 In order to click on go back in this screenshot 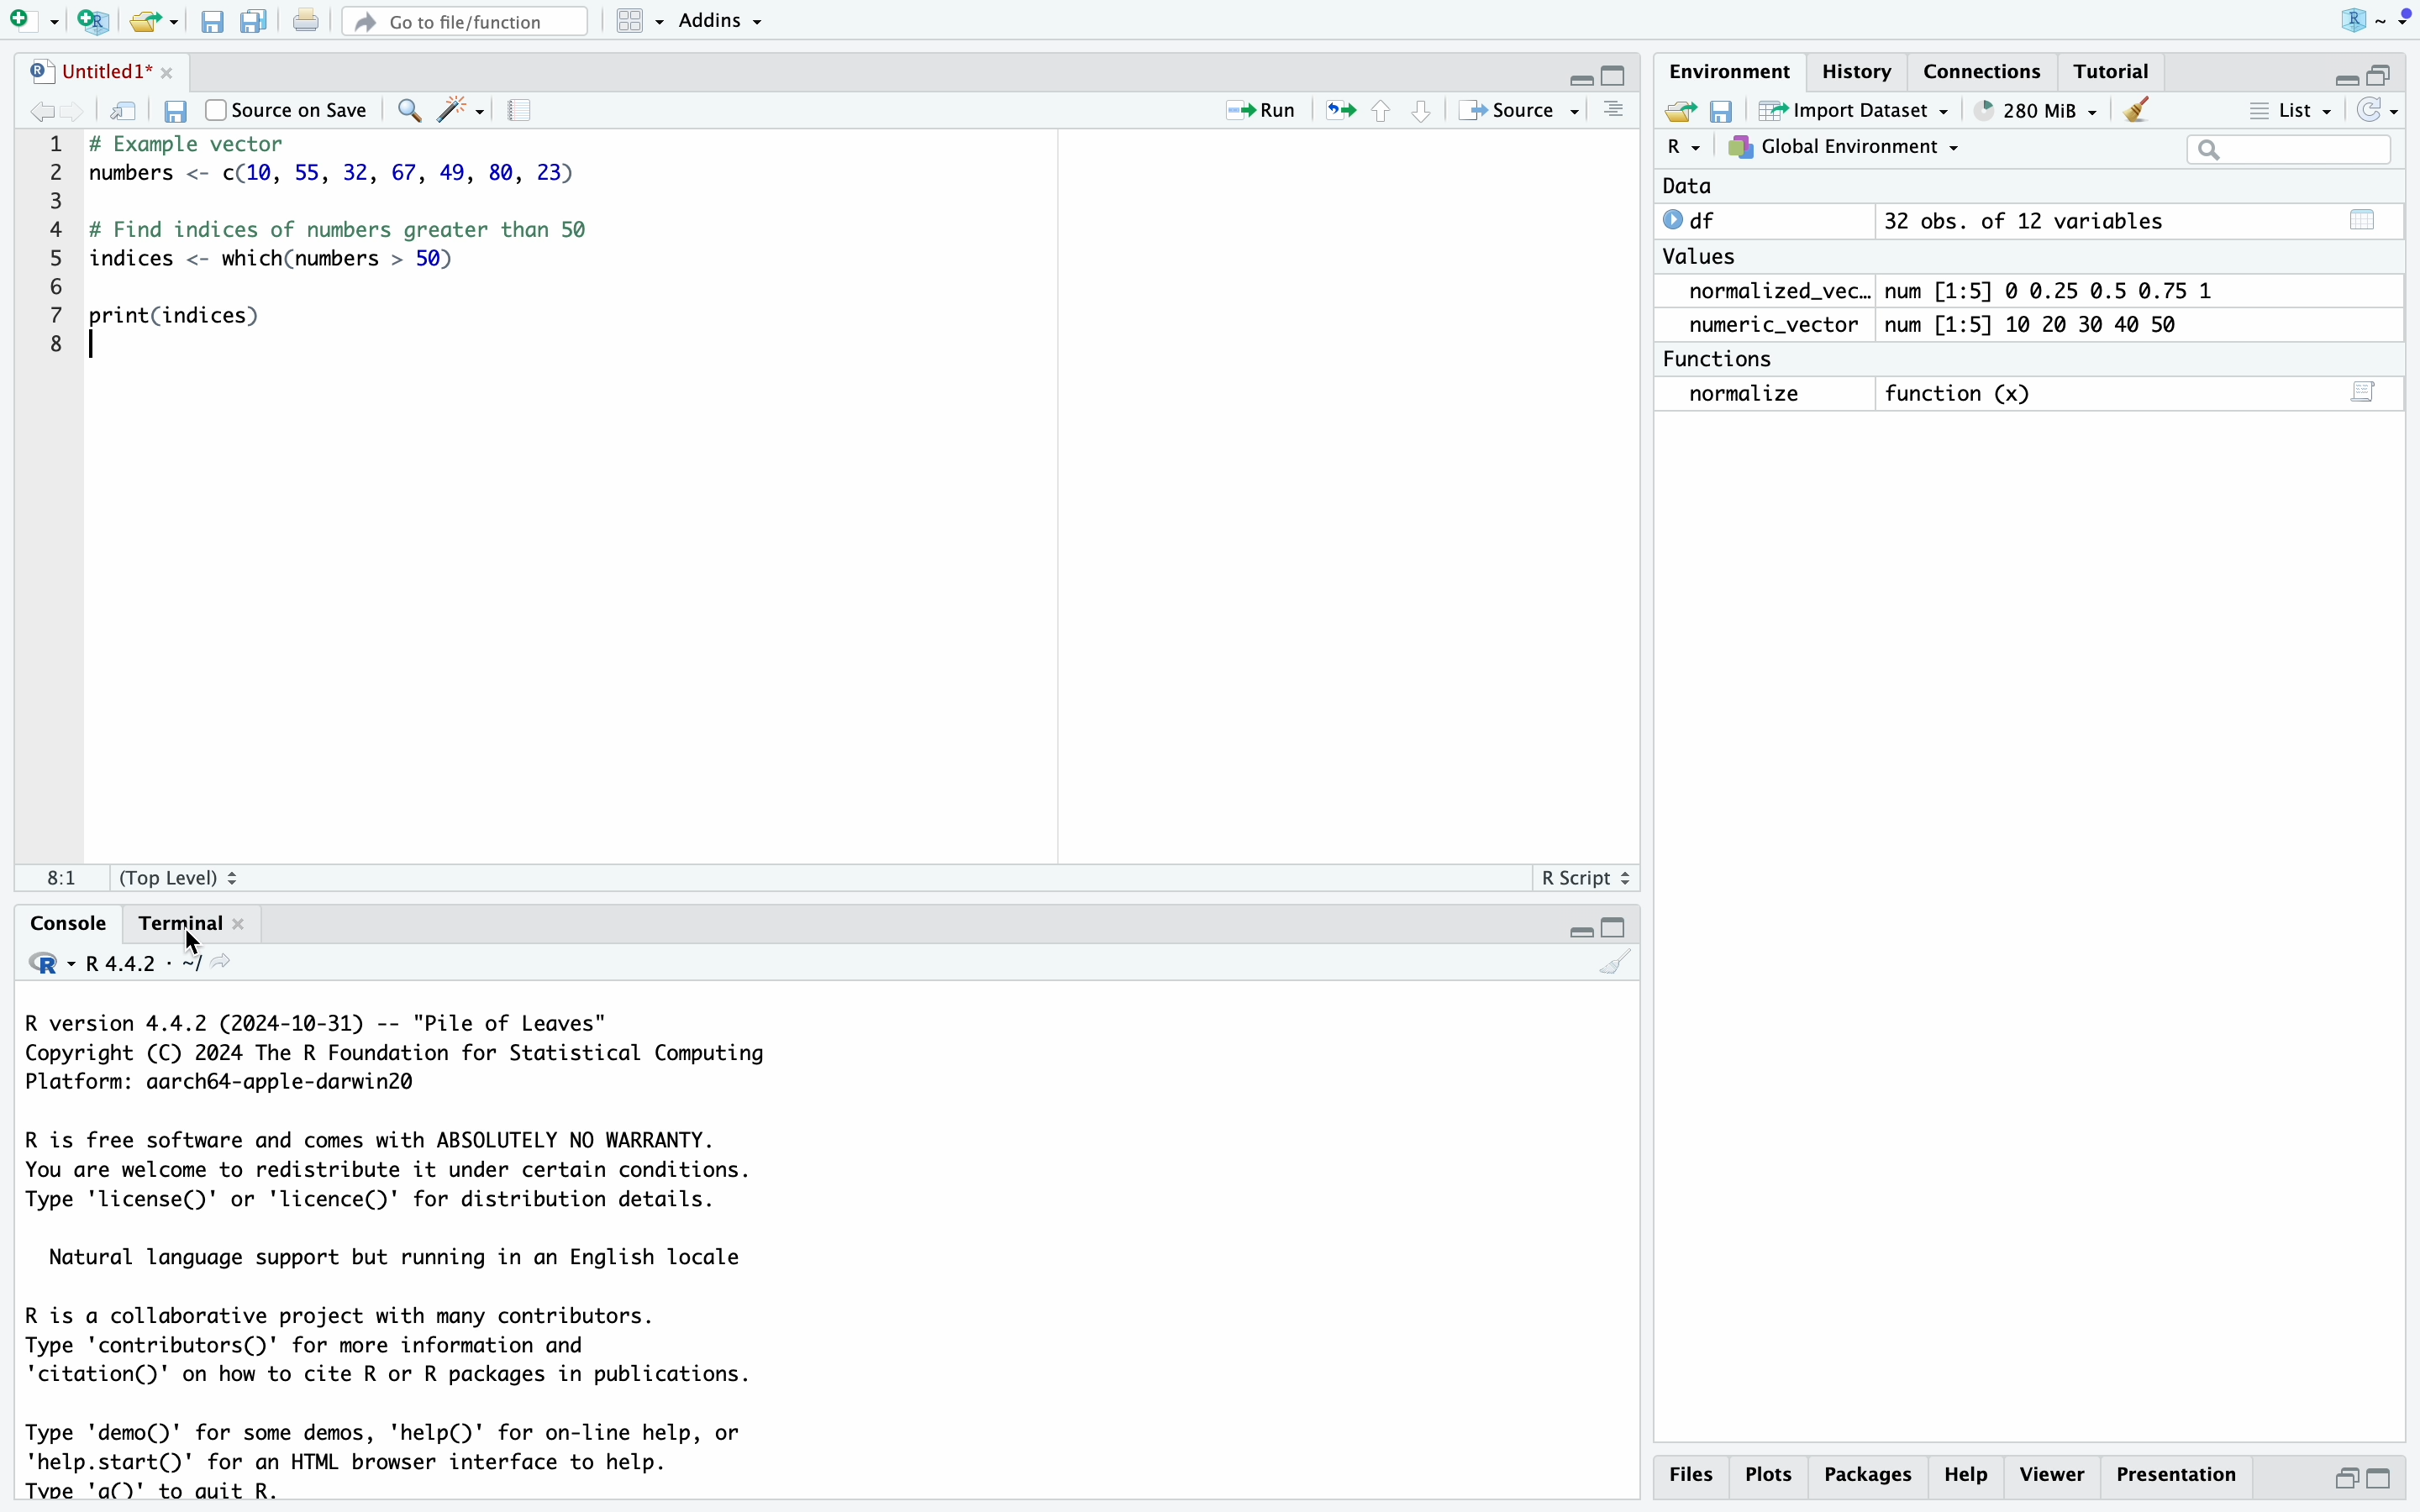, I will do `click(50, 113)`.